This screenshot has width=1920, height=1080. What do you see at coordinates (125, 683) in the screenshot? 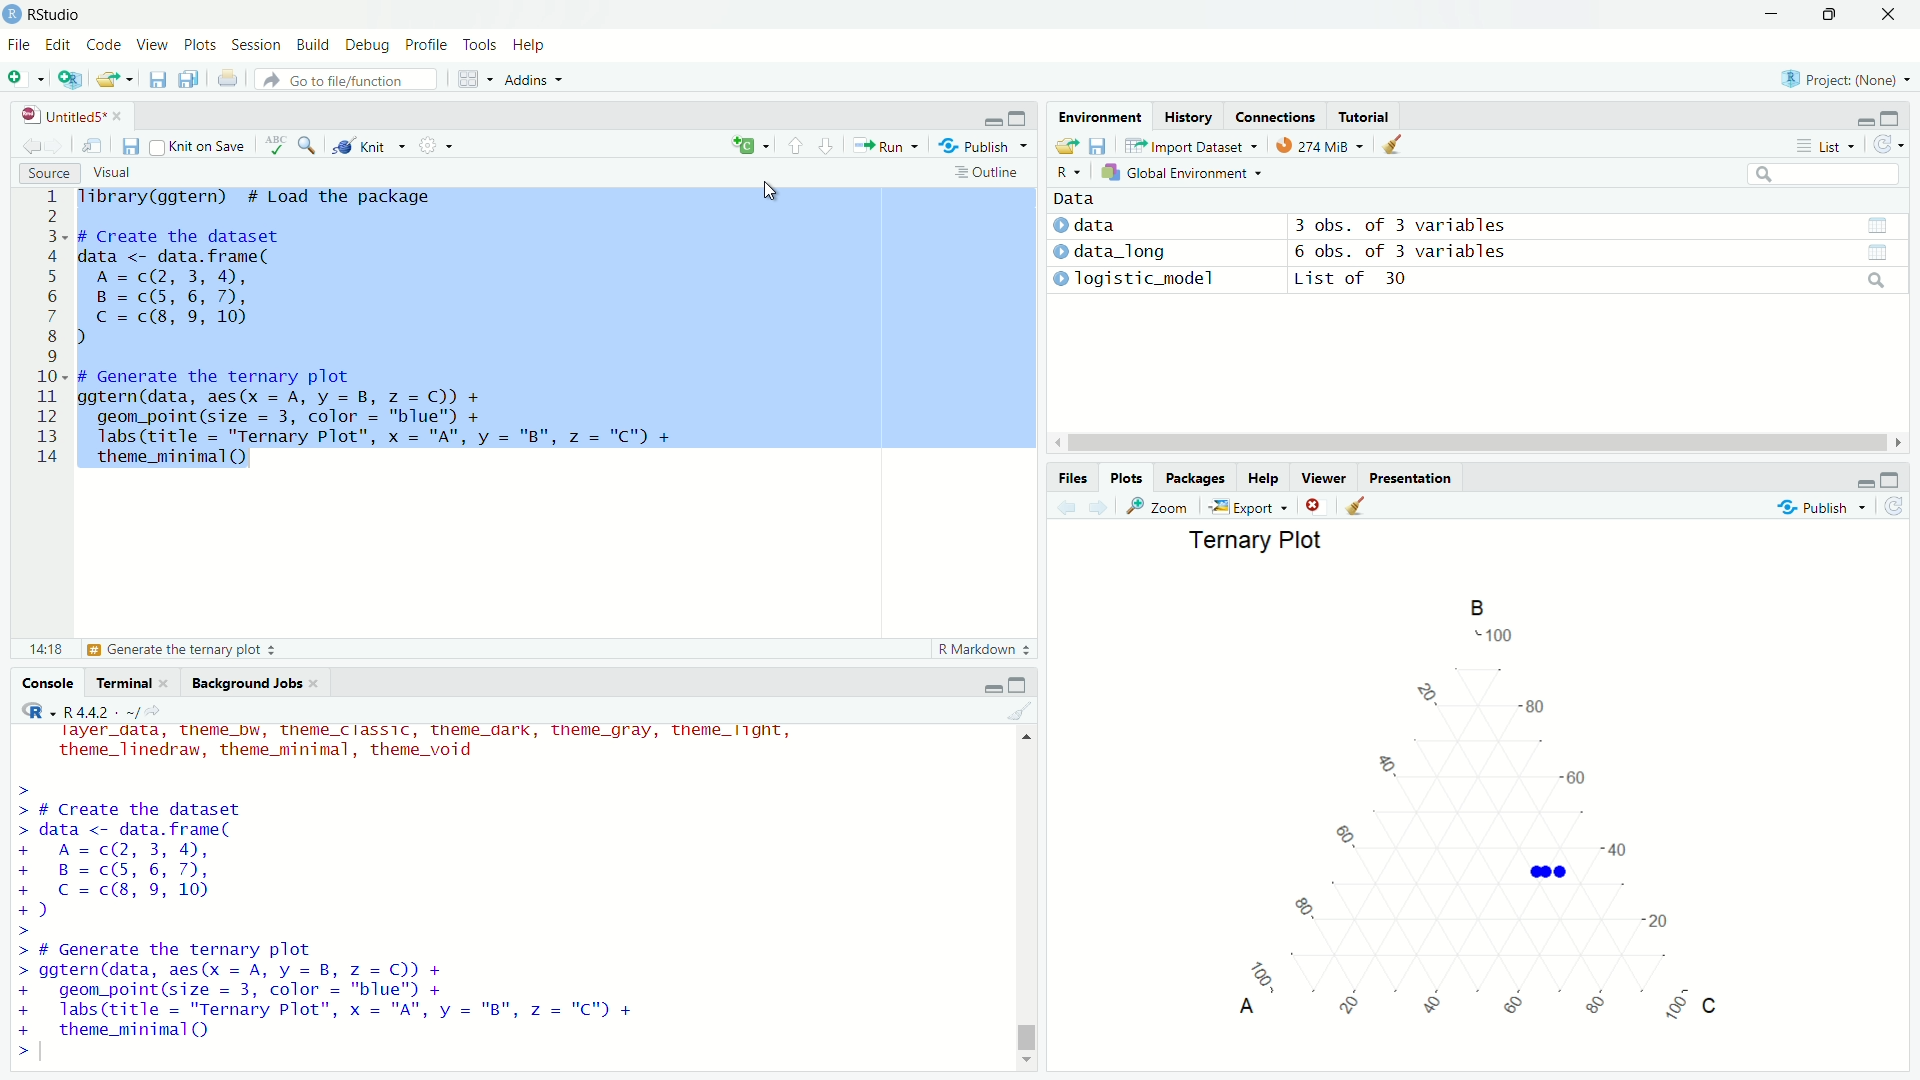
I see `Terminal` at bounding box center [125, 683].